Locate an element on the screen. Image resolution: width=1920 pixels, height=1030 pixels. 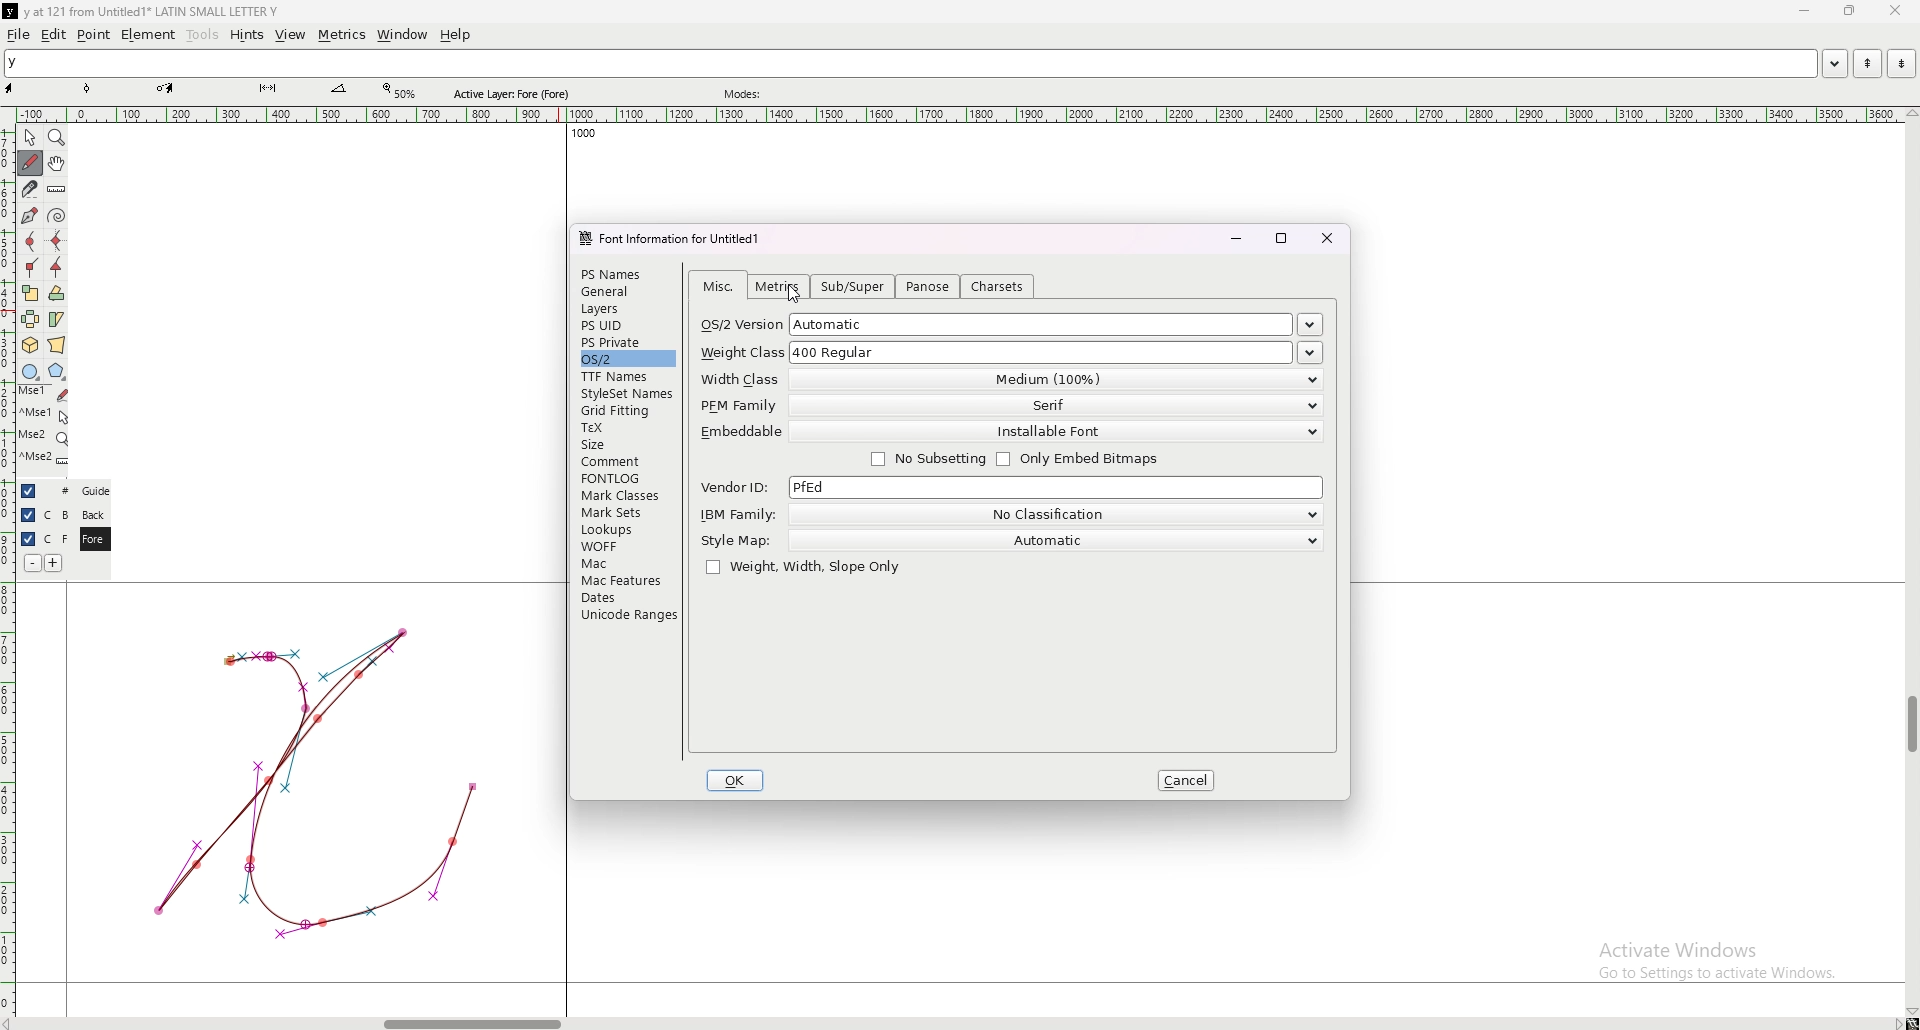
mse 2 is located at coordinates (44, 460).